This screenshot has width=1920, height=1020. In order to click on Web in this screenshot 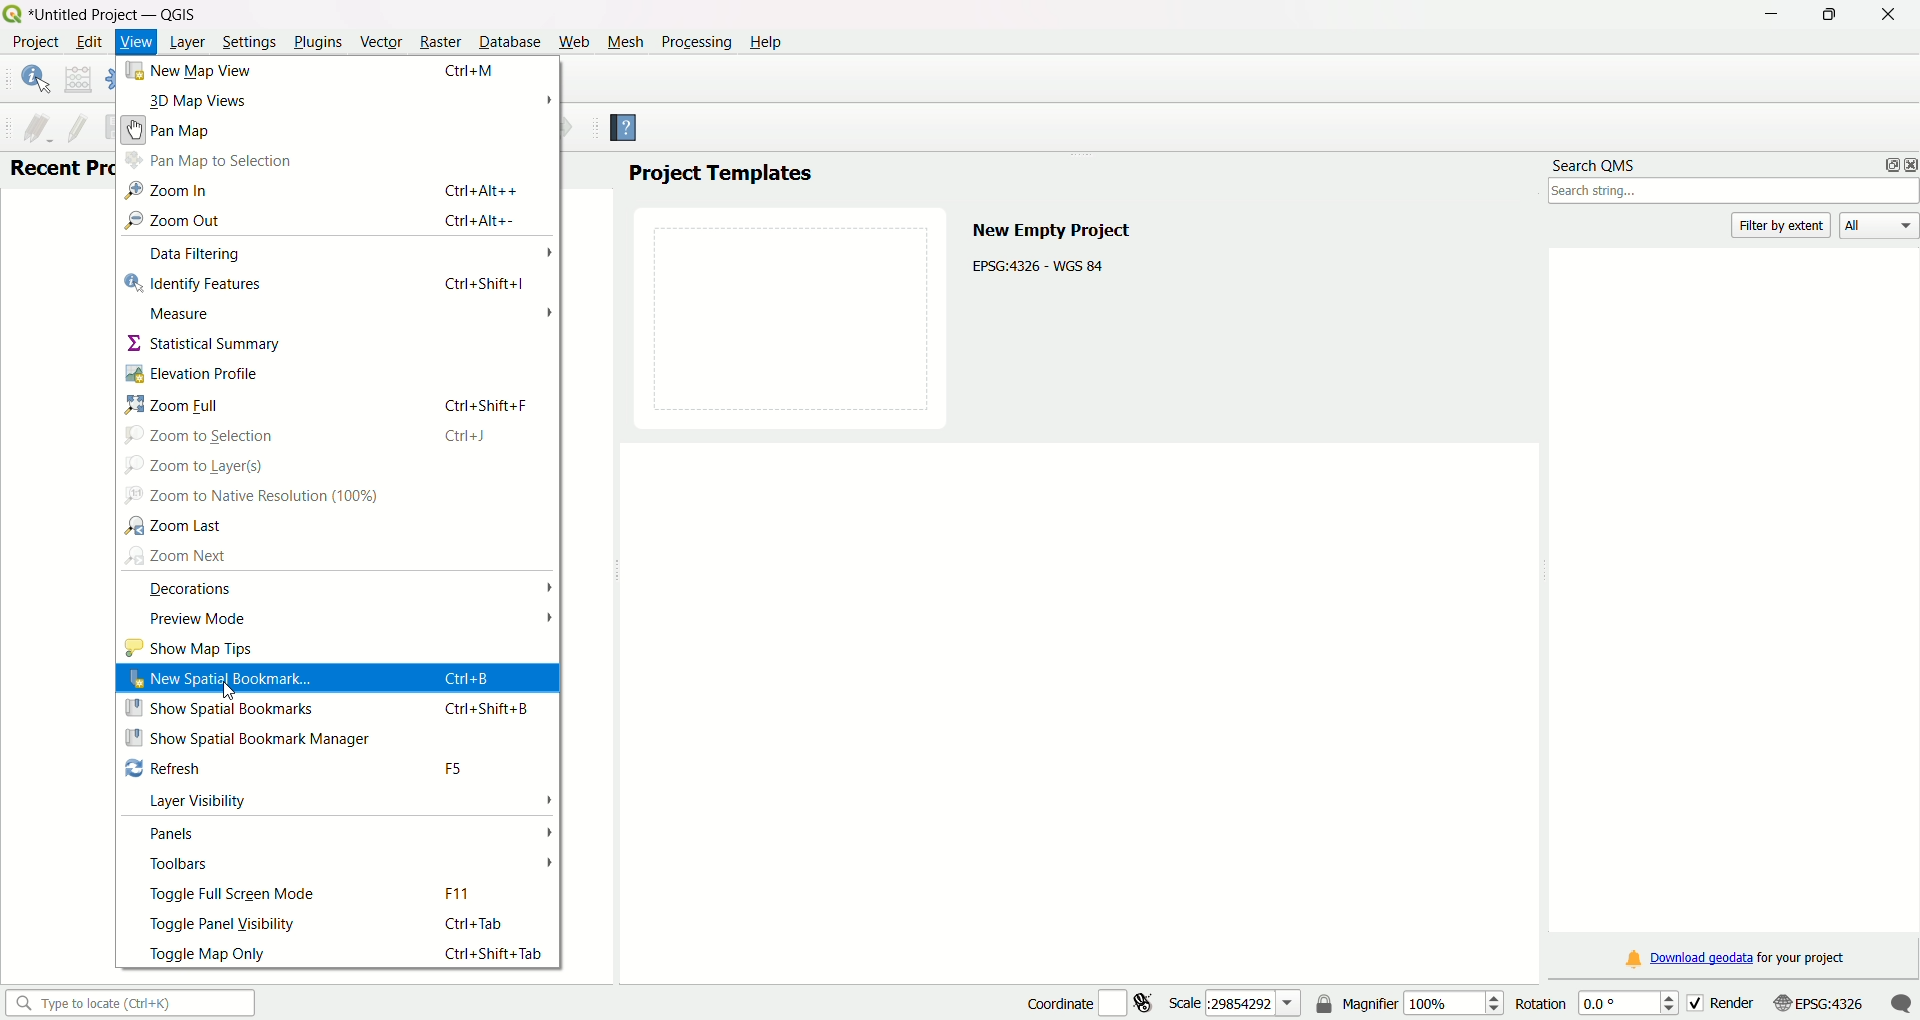, I will do `click(574, 40)`.